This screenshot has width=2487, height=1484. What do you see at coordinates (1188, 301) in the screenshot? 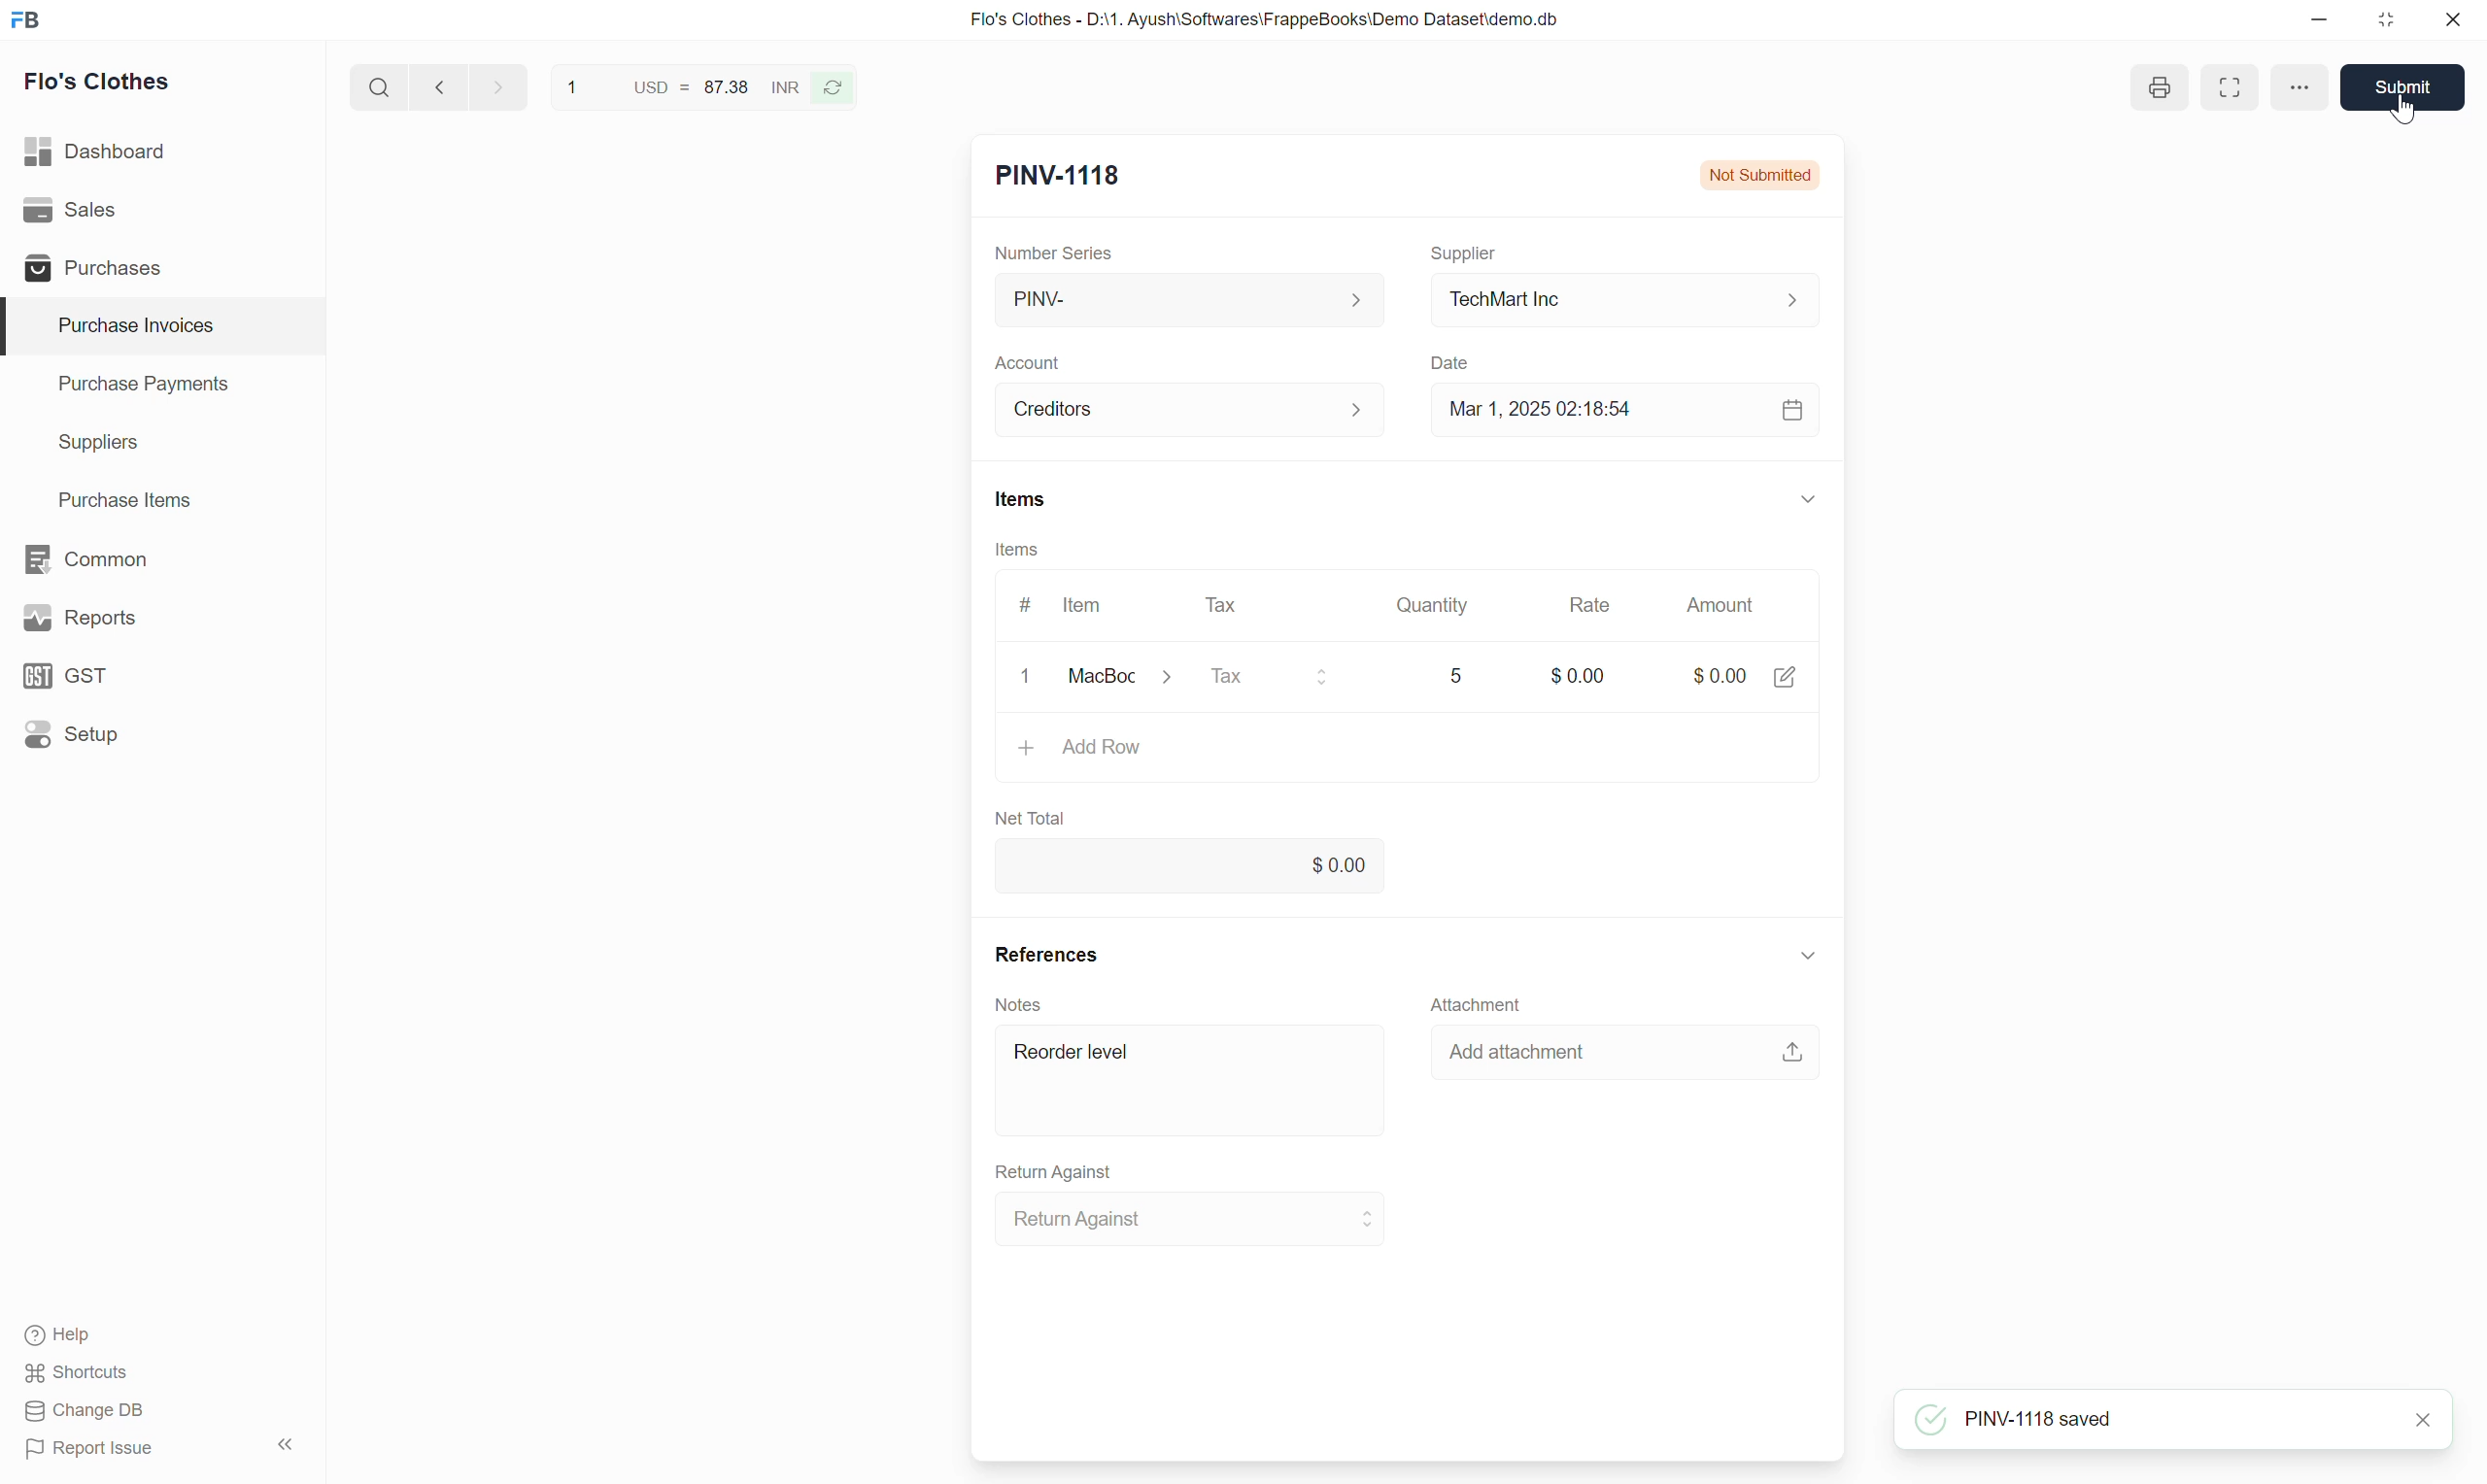
I see `PINV-` at bounding box center [1188, 301].